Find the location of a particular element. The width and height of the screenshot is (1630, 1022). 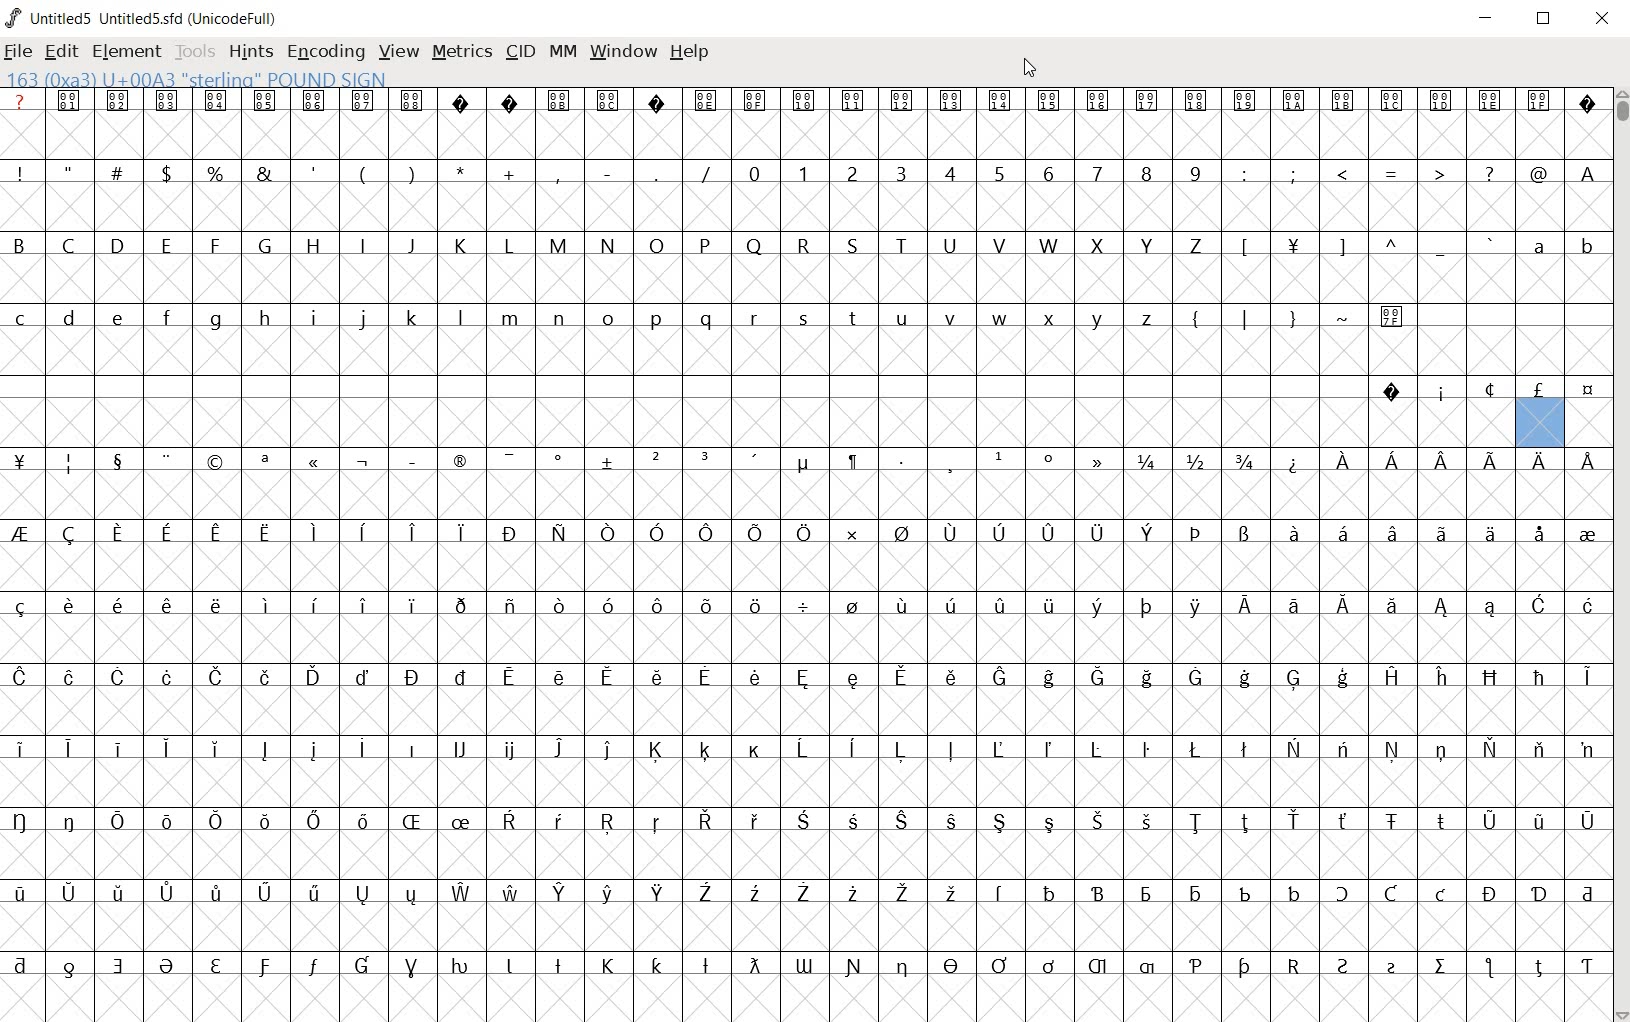

Symbol is located at coordinates (411, 968).